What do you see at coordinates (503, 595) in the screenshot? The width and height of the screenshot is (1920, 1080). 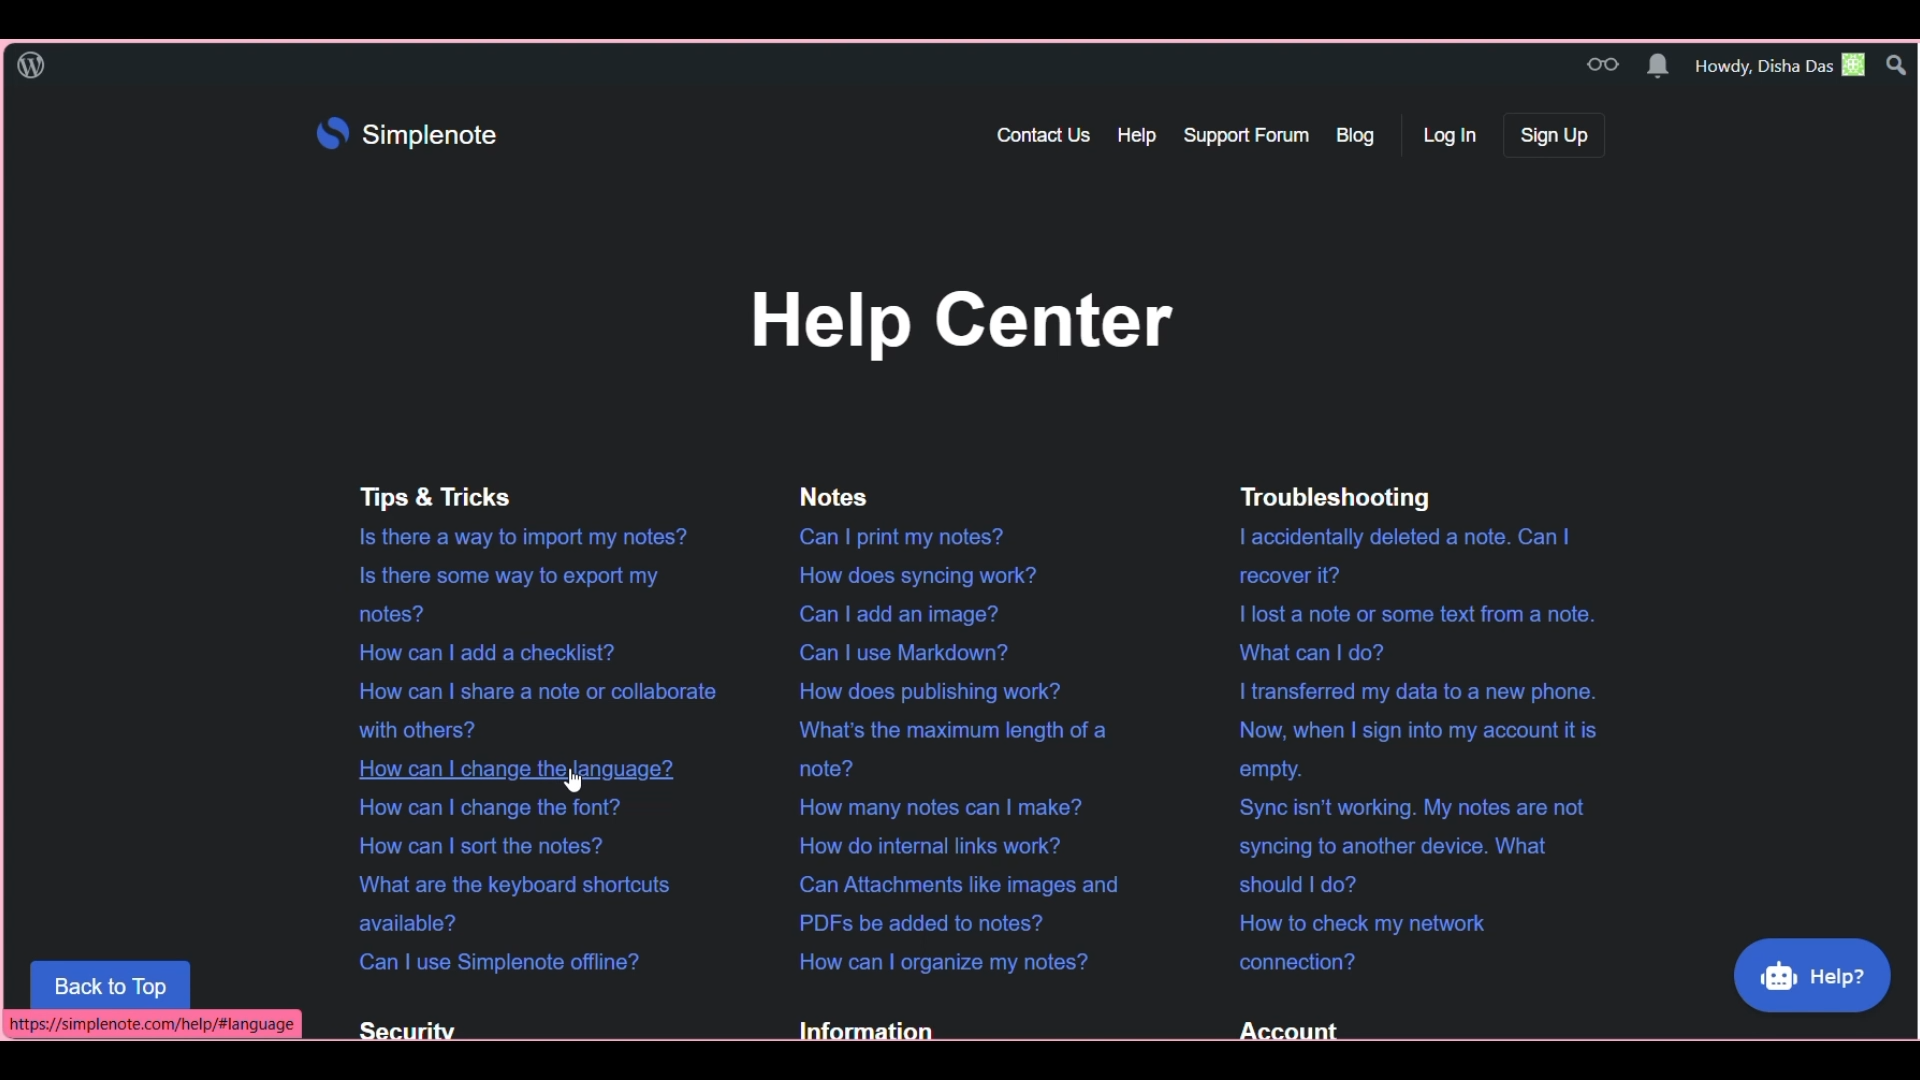 I see `Is there some way to export my notes?` at bounding box center [503, 595].